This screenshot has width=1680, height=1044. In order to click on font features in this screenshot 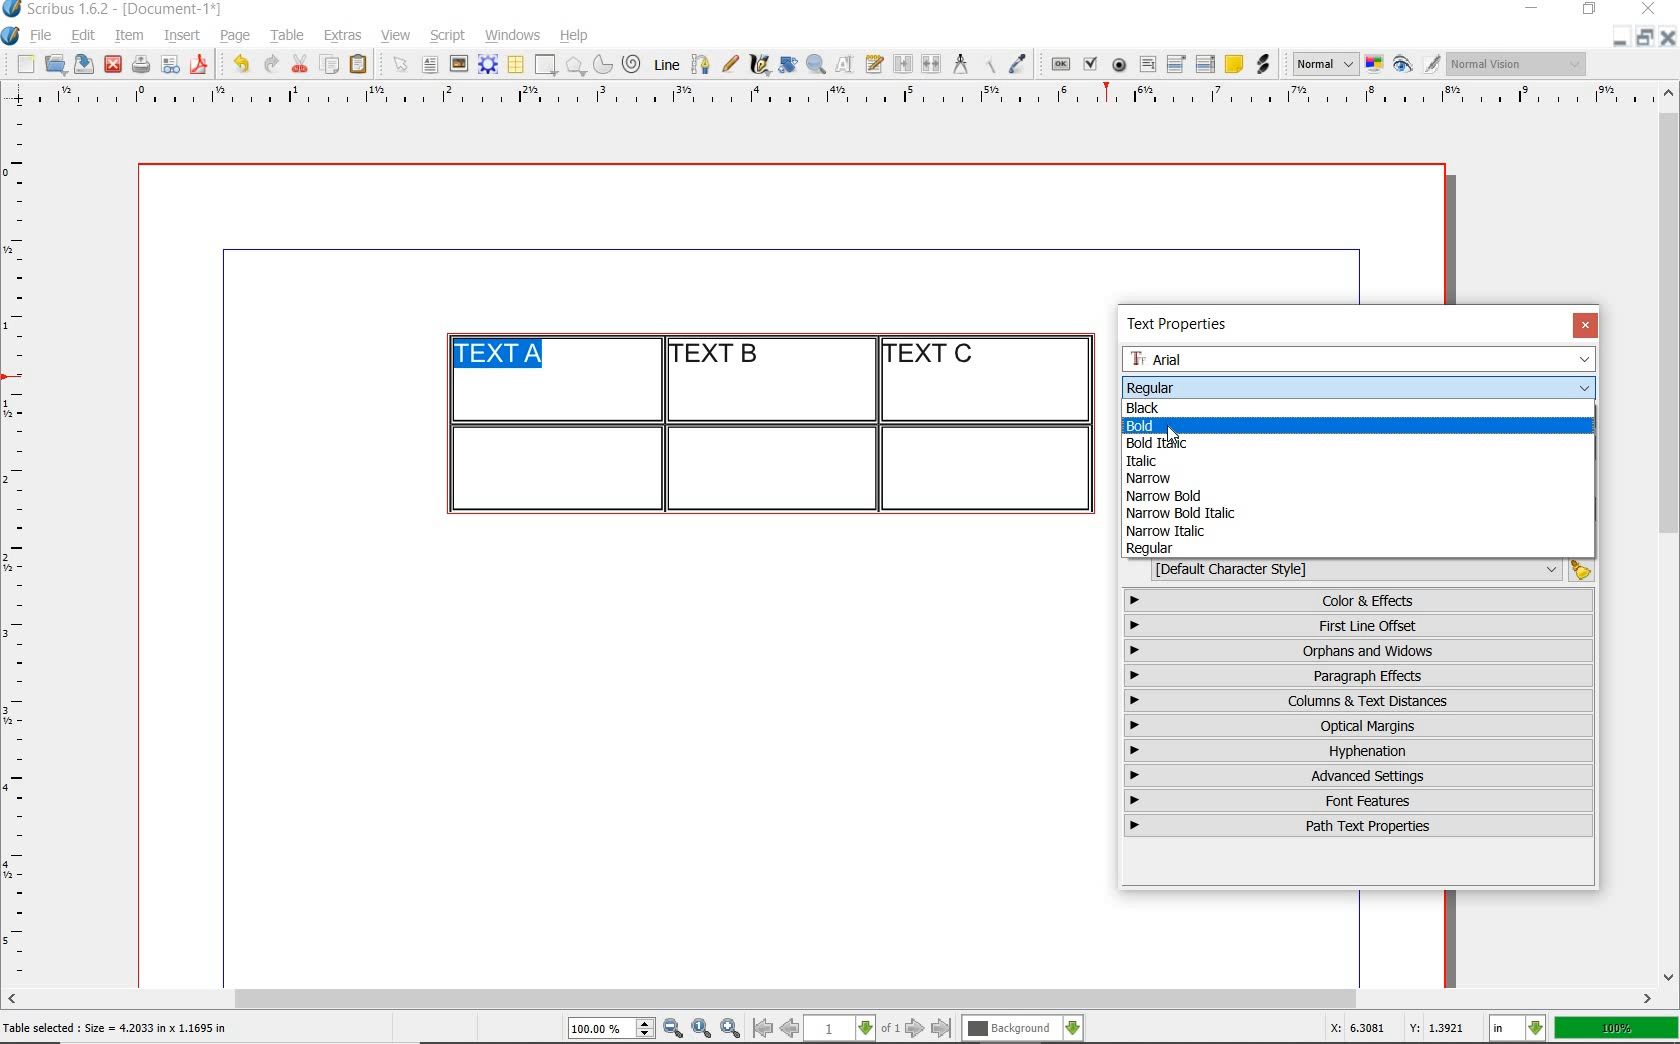, I will do `click(1359, 800)`.